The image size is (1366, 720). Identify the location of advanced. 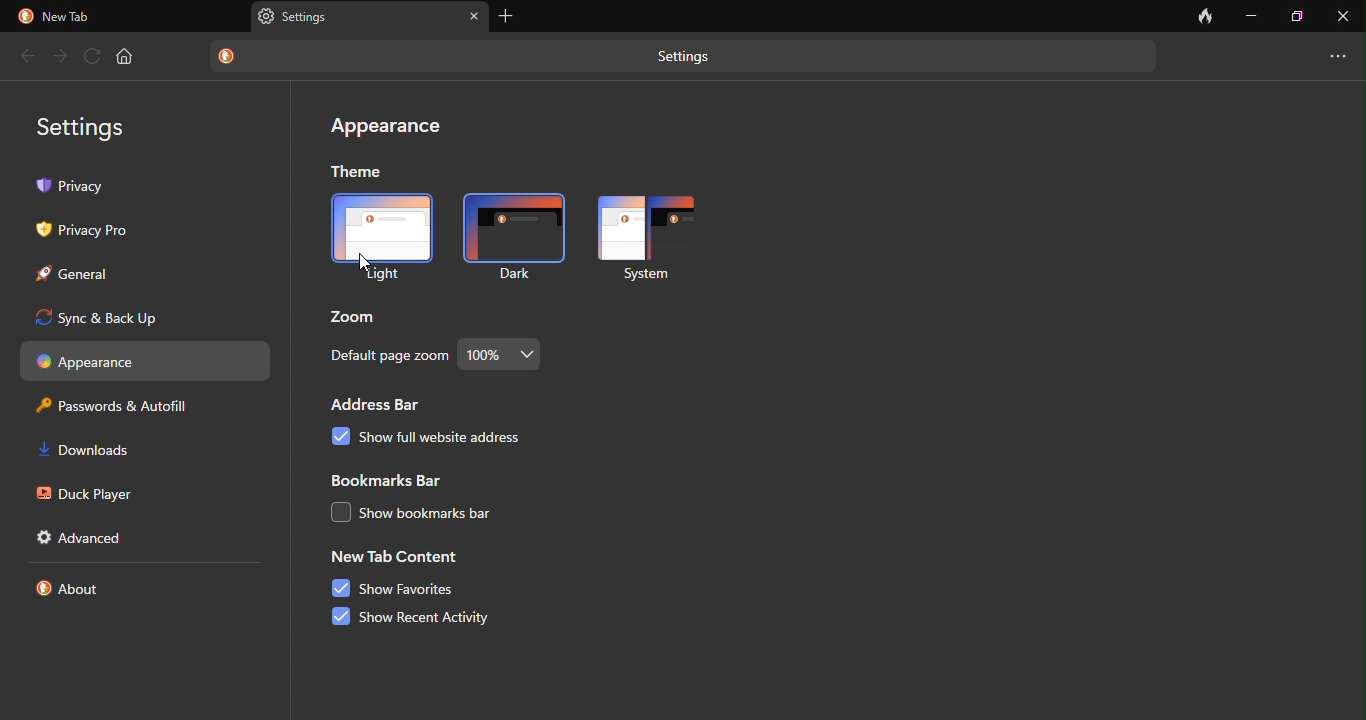
(87, 538).